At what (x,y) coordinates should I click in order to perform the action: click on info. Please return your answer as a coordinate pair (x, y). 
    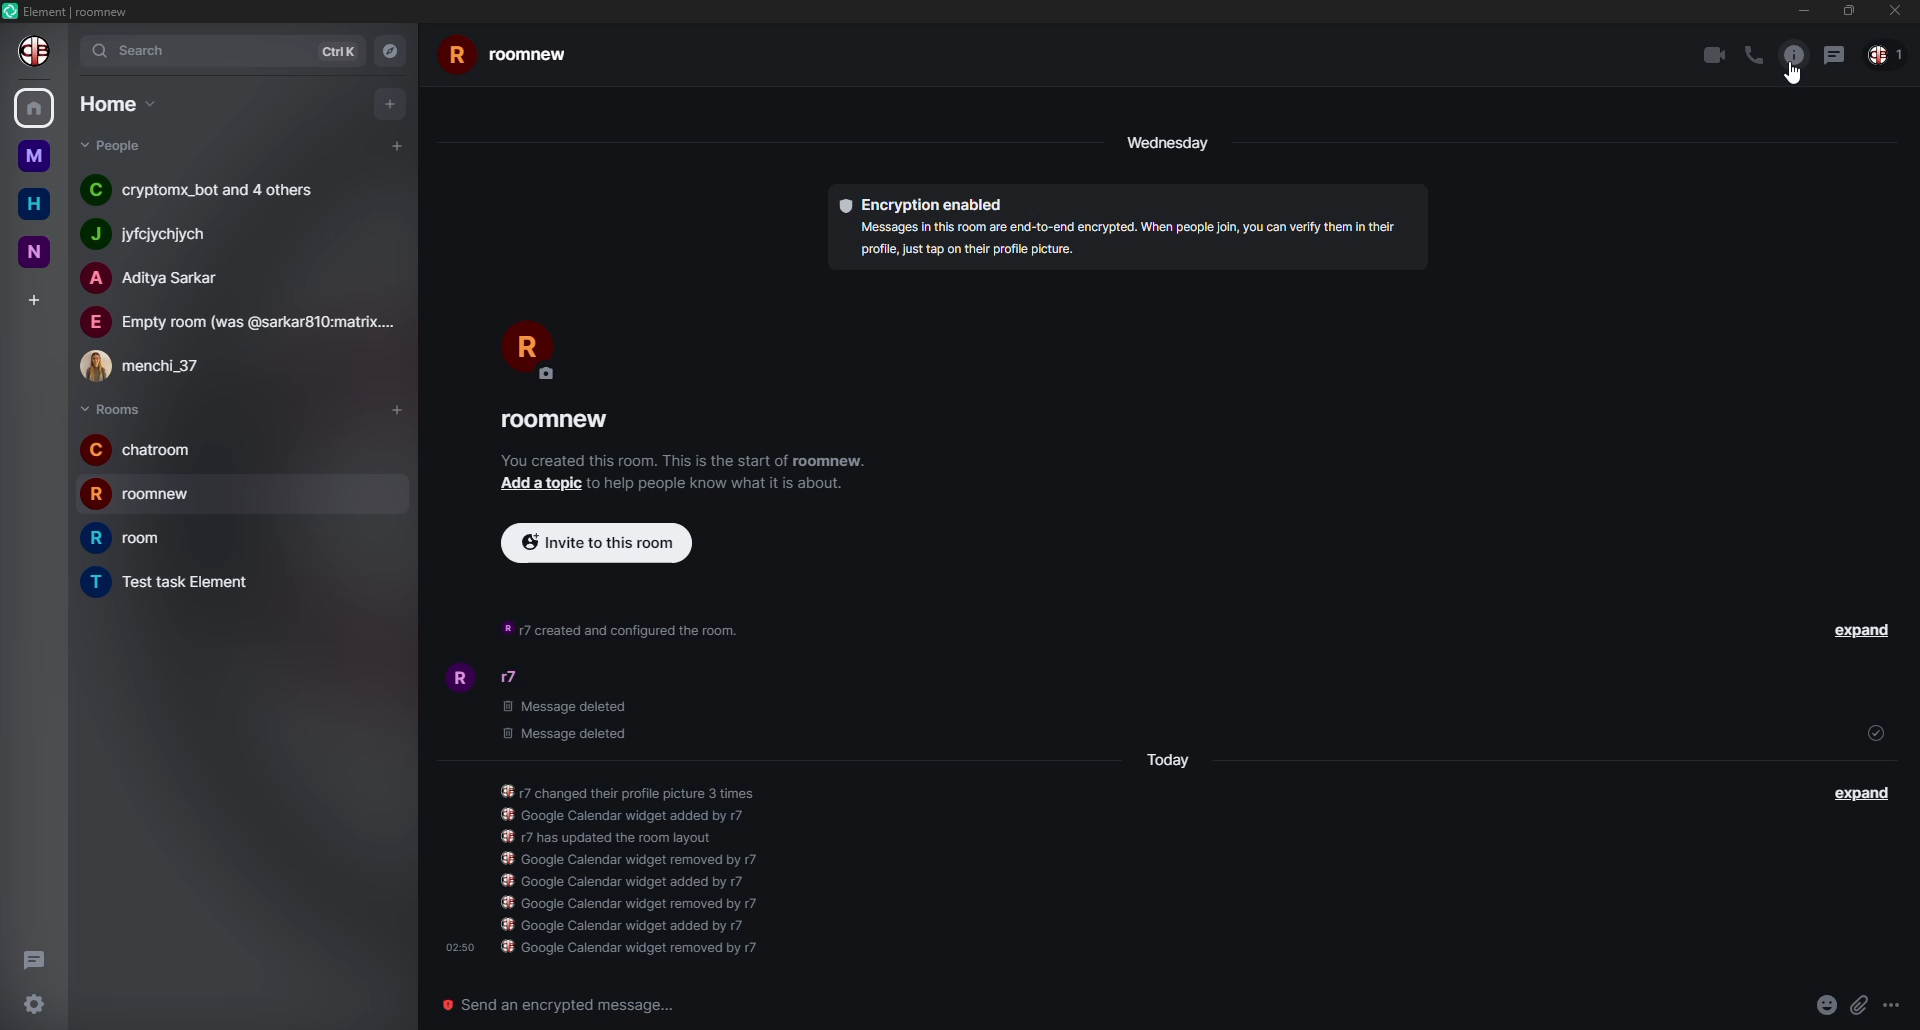
    Looking at the image, I should click on (720, 486).